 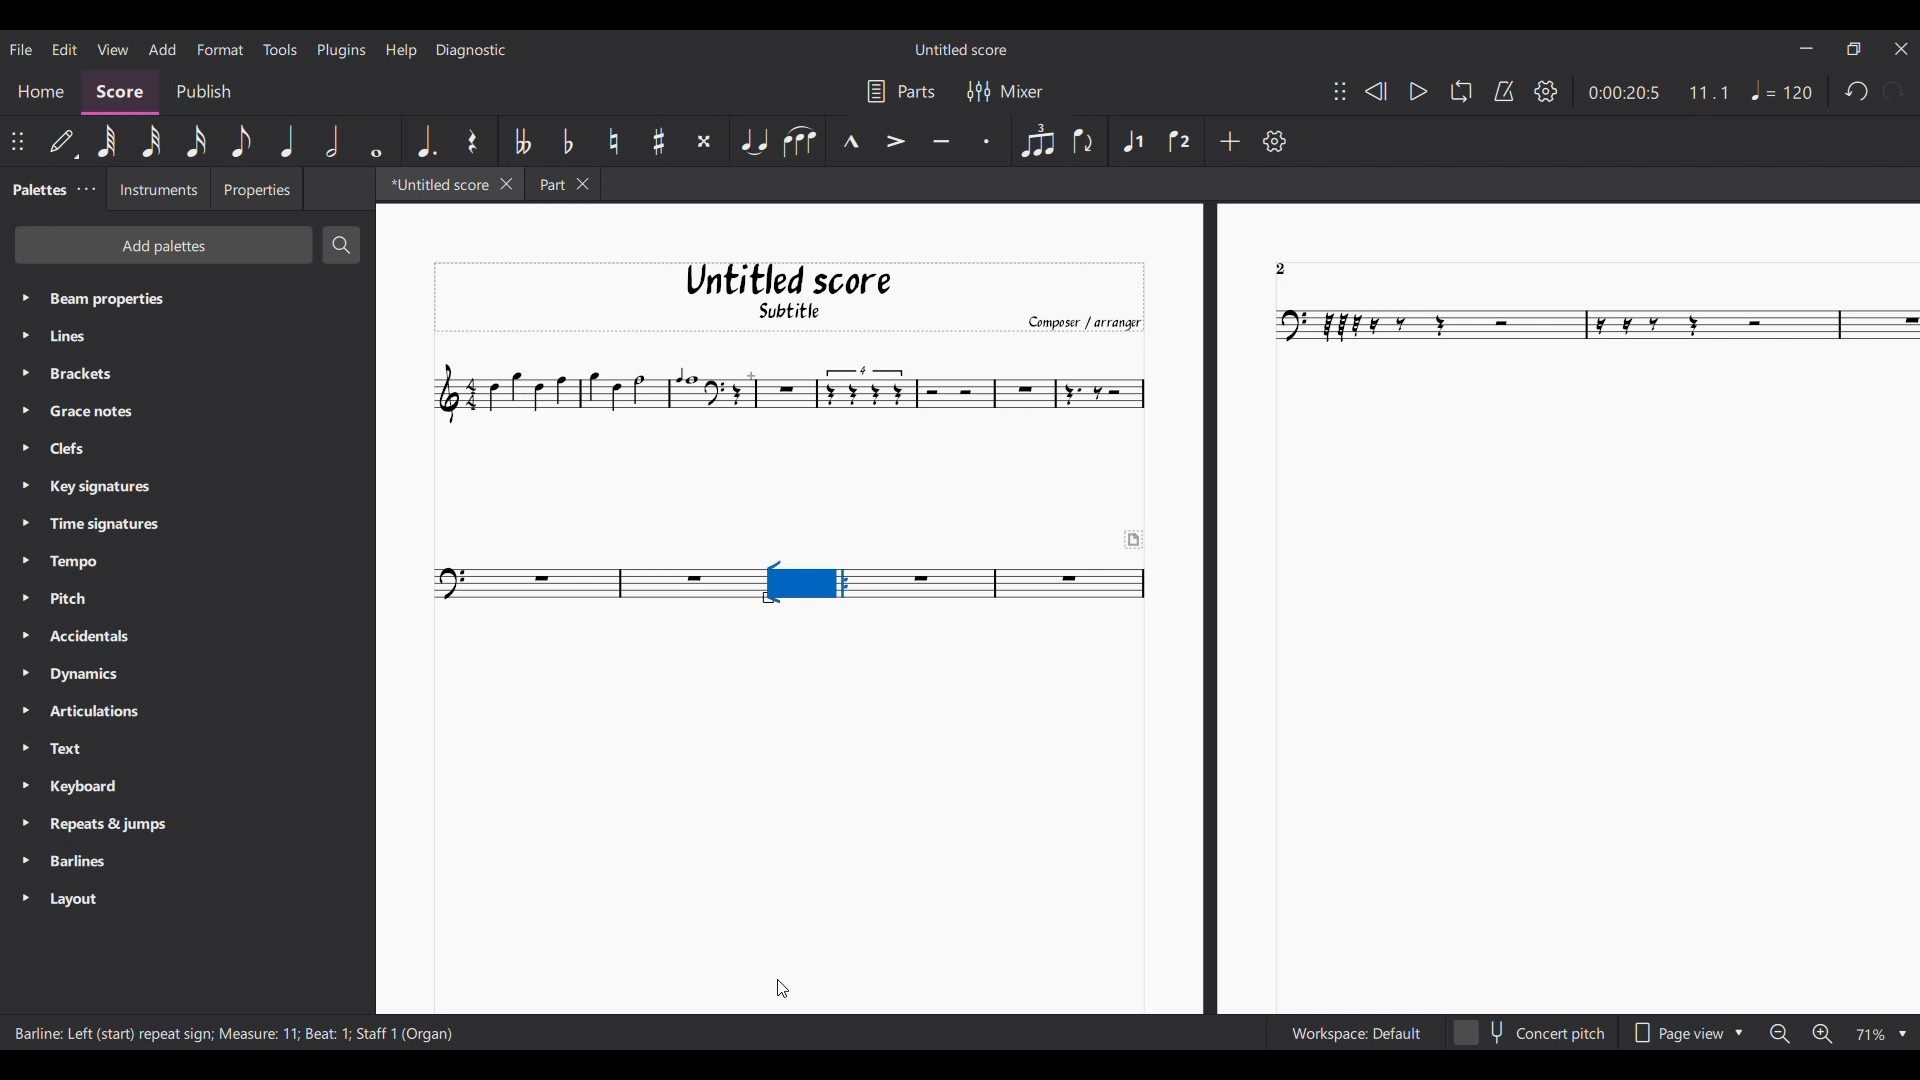 I want to click on Instruments tab, so click(x=158, y=189).